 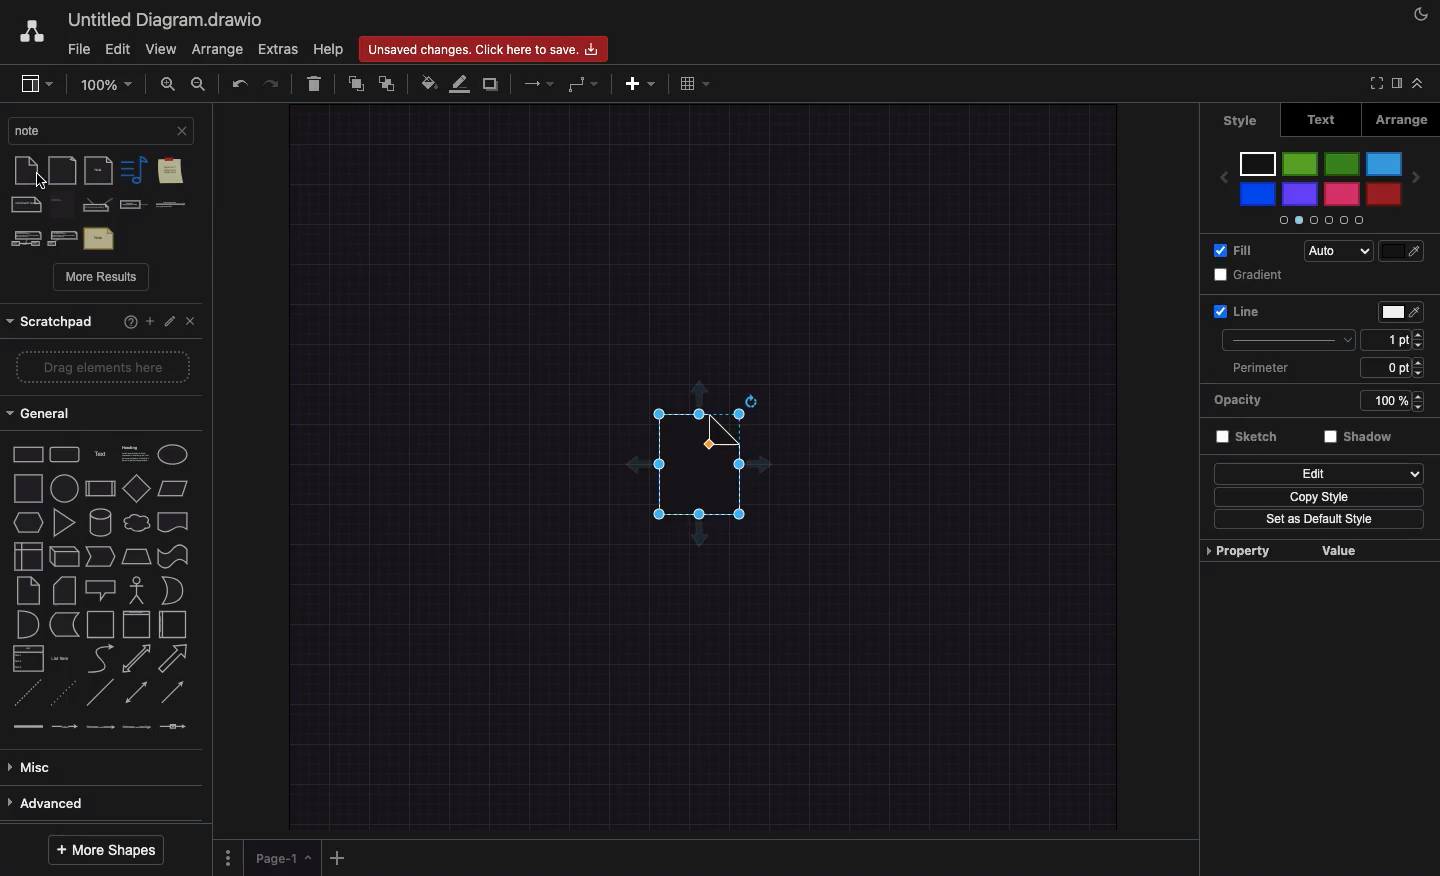 What do you see at coordinates (173, 521) in the screenshot?
I see `document` at bounding box center [173, 521].